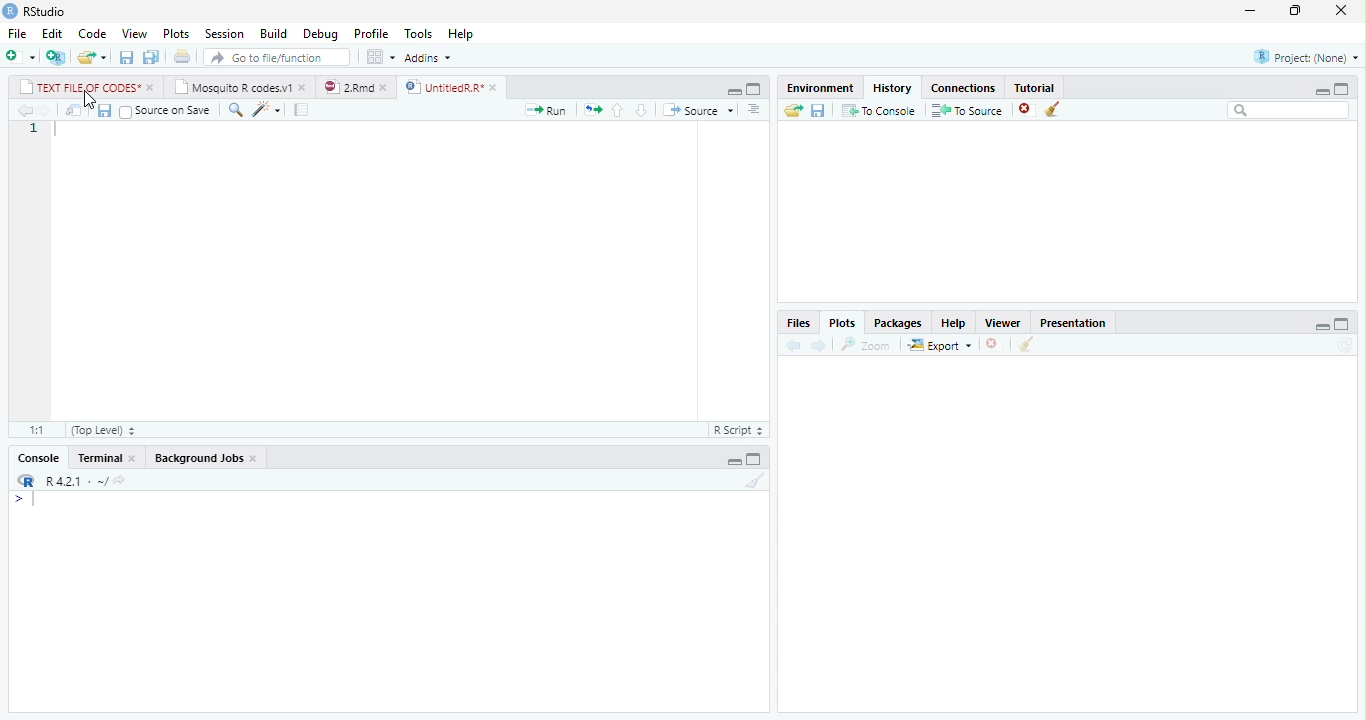 The width and height of the screenshot is (1366, 720). What do you see at coordinates (995, 344) in the screenshot?
I see `close` at bounding box center [995, 344].